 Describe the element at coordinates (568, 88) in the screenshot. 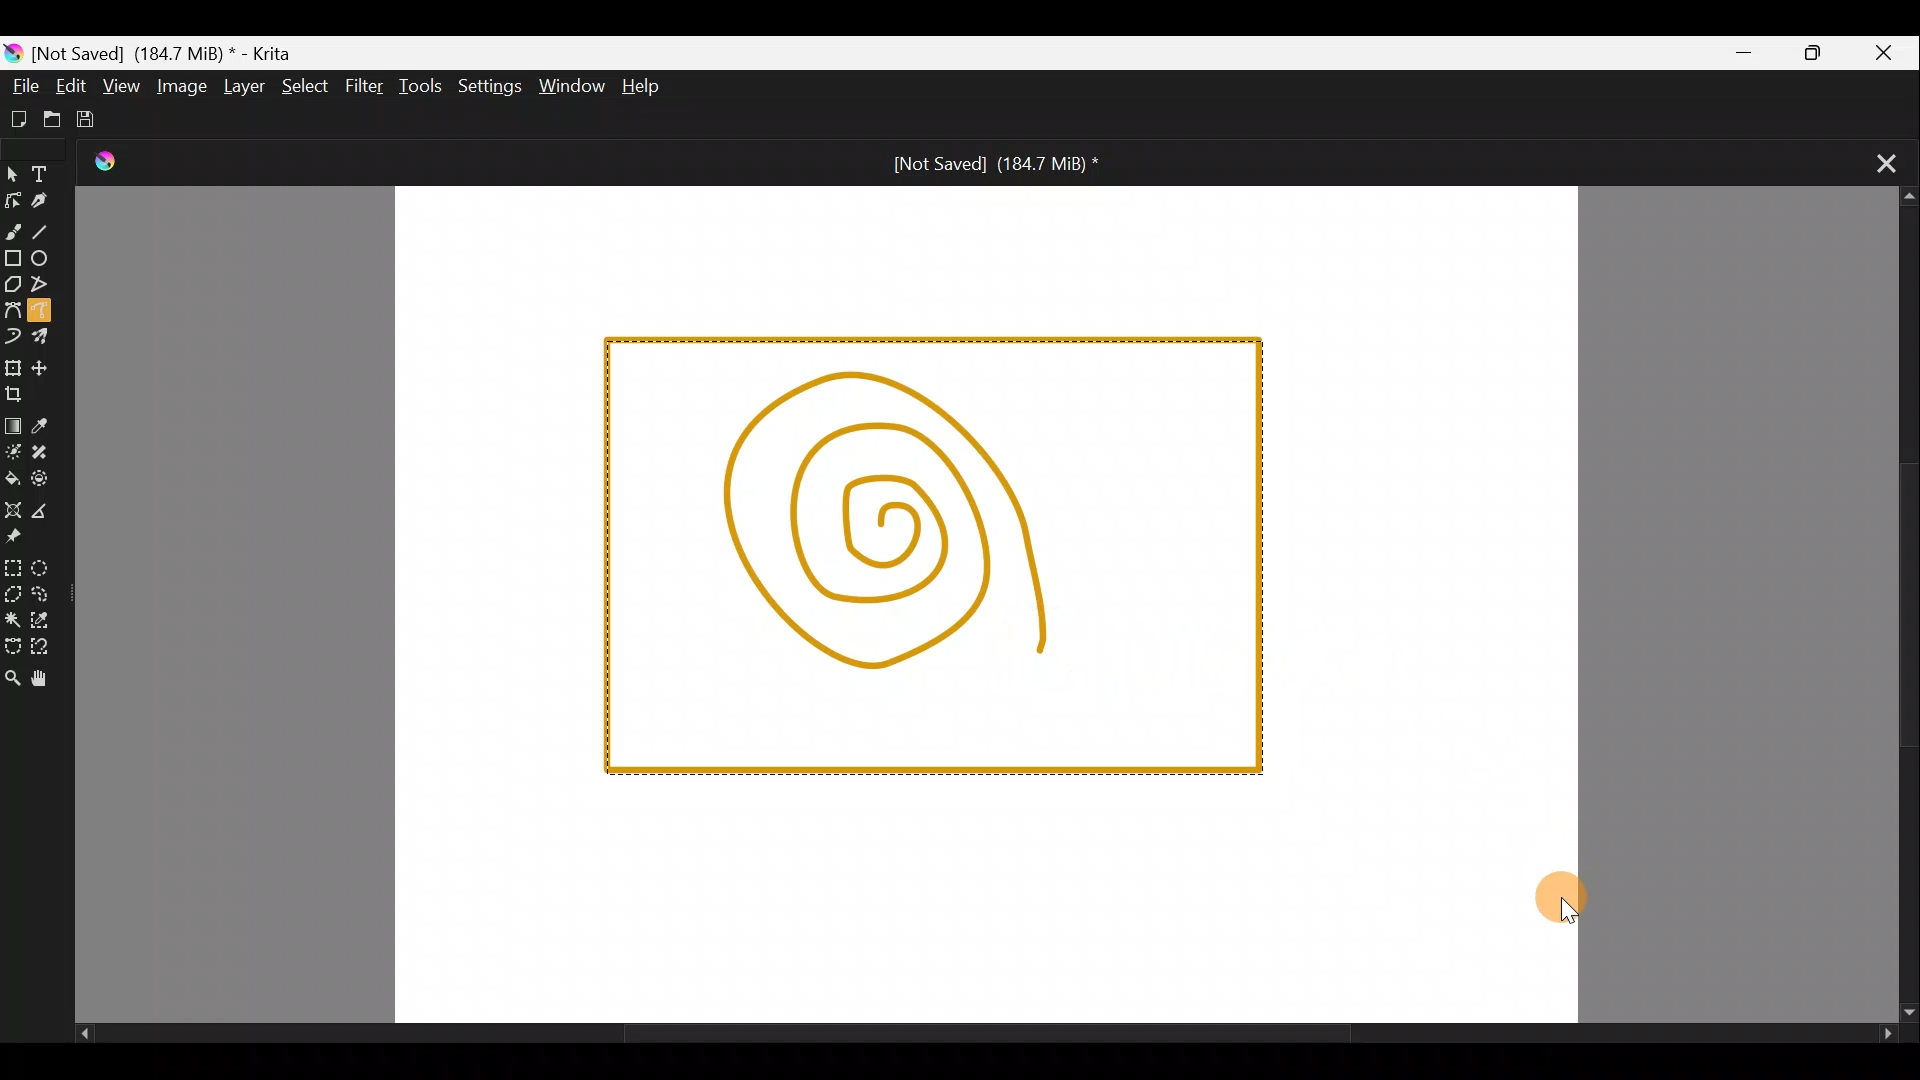

I see `Window` at that location.